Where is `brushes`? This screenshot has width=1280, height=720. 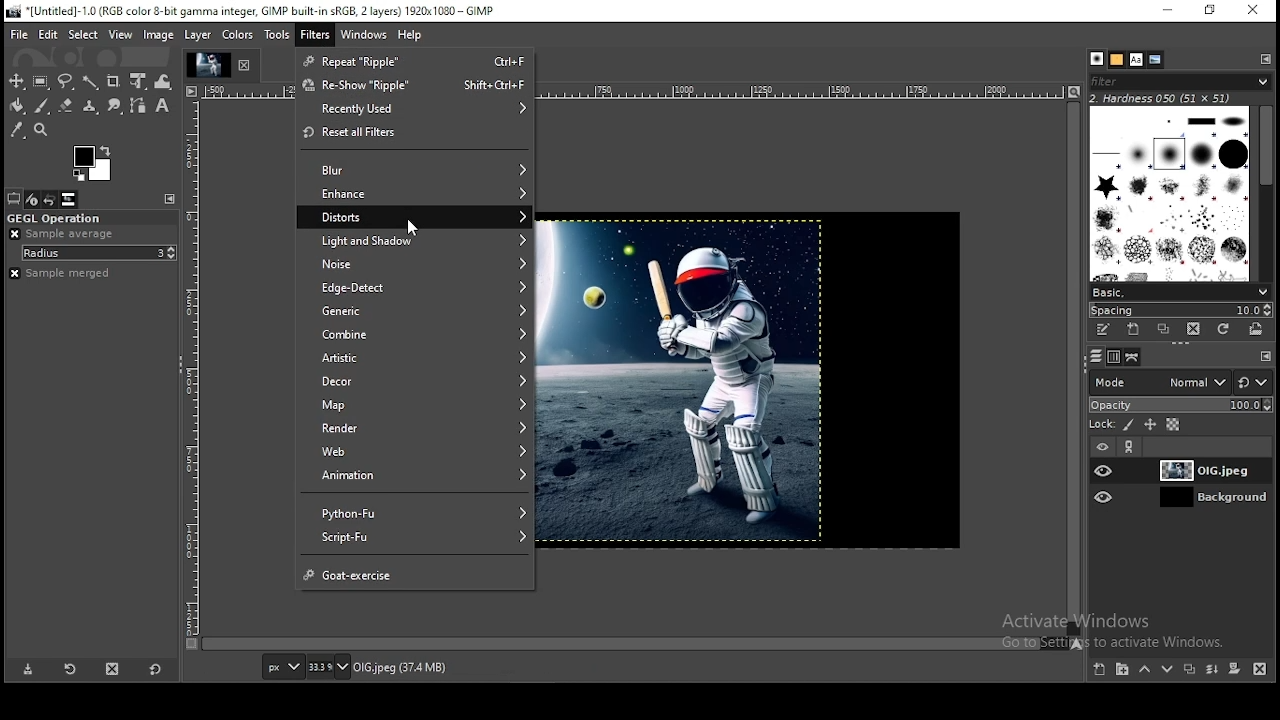 brushes is located at coordinates (1169, 194).